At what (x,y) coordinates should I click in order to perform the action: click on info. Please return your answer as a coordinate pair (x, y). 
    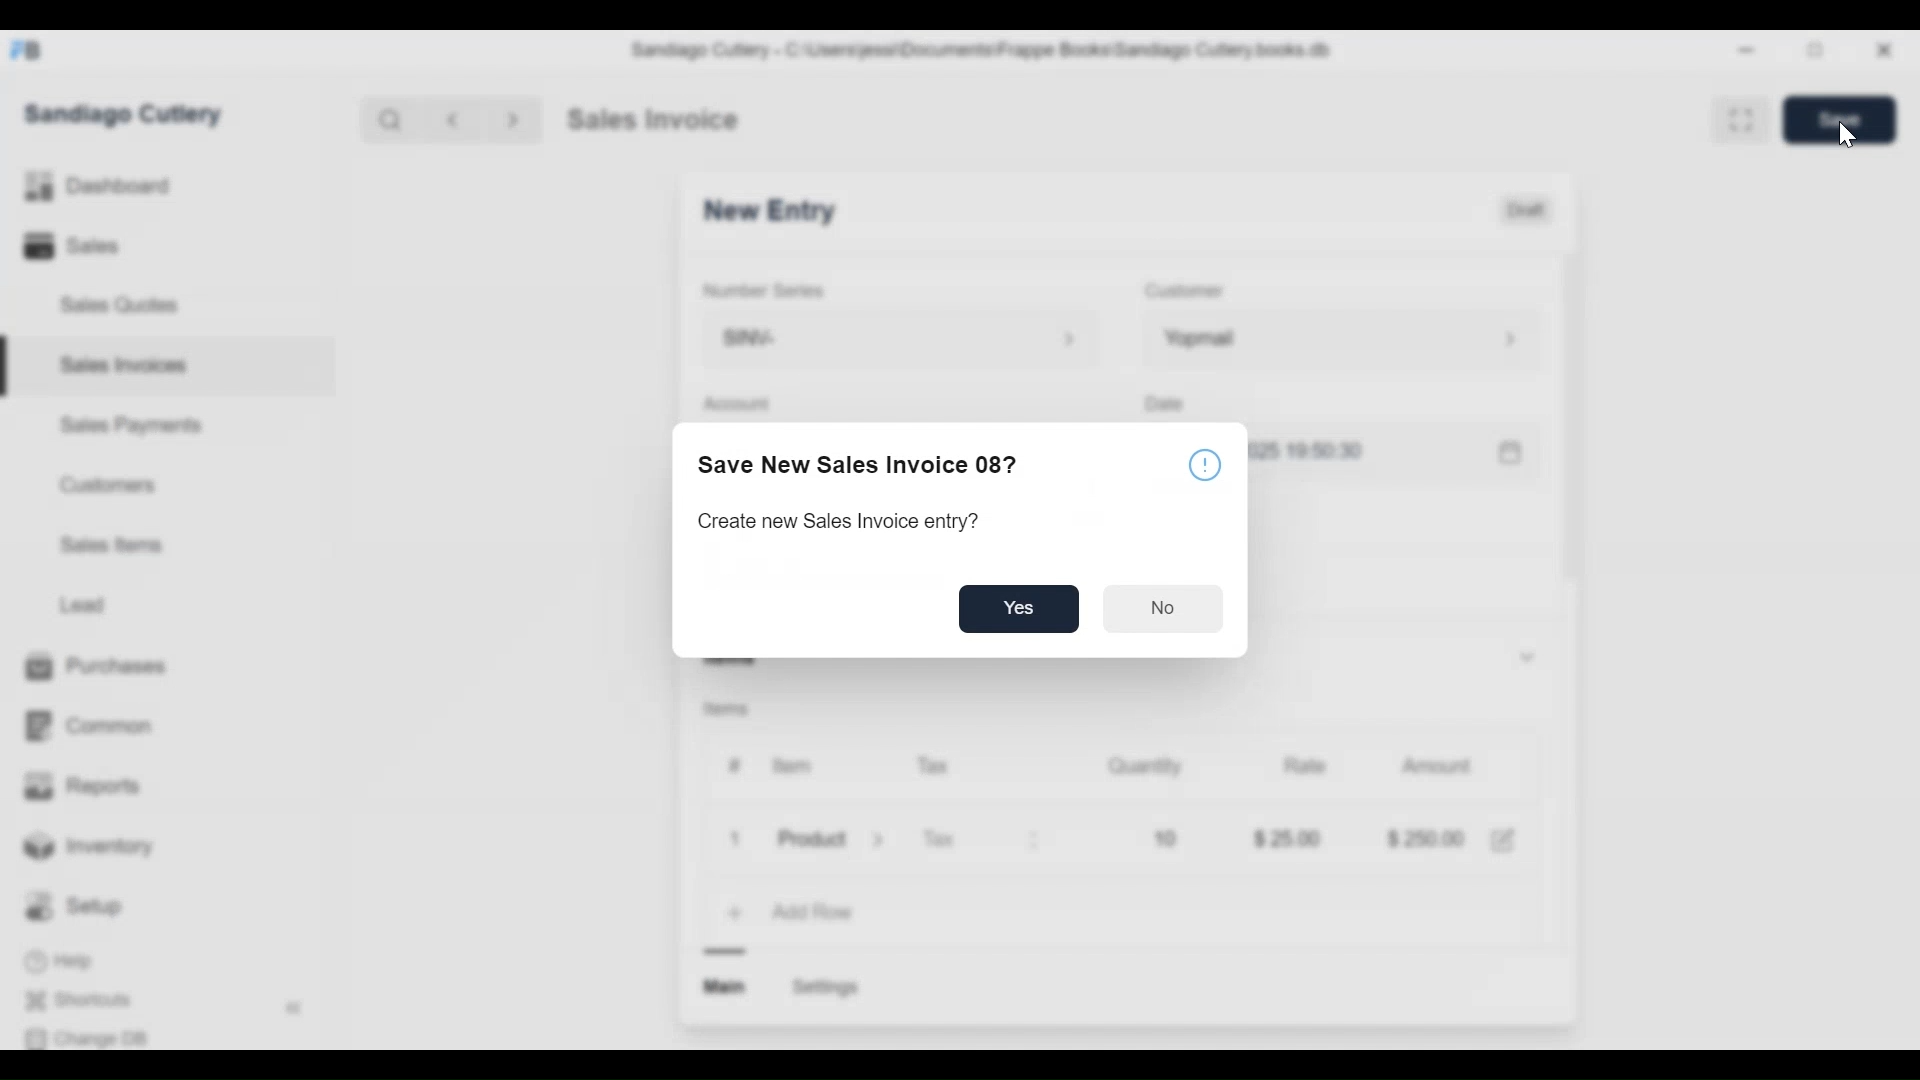
    Looking at the image, I should click on (1204, 462).